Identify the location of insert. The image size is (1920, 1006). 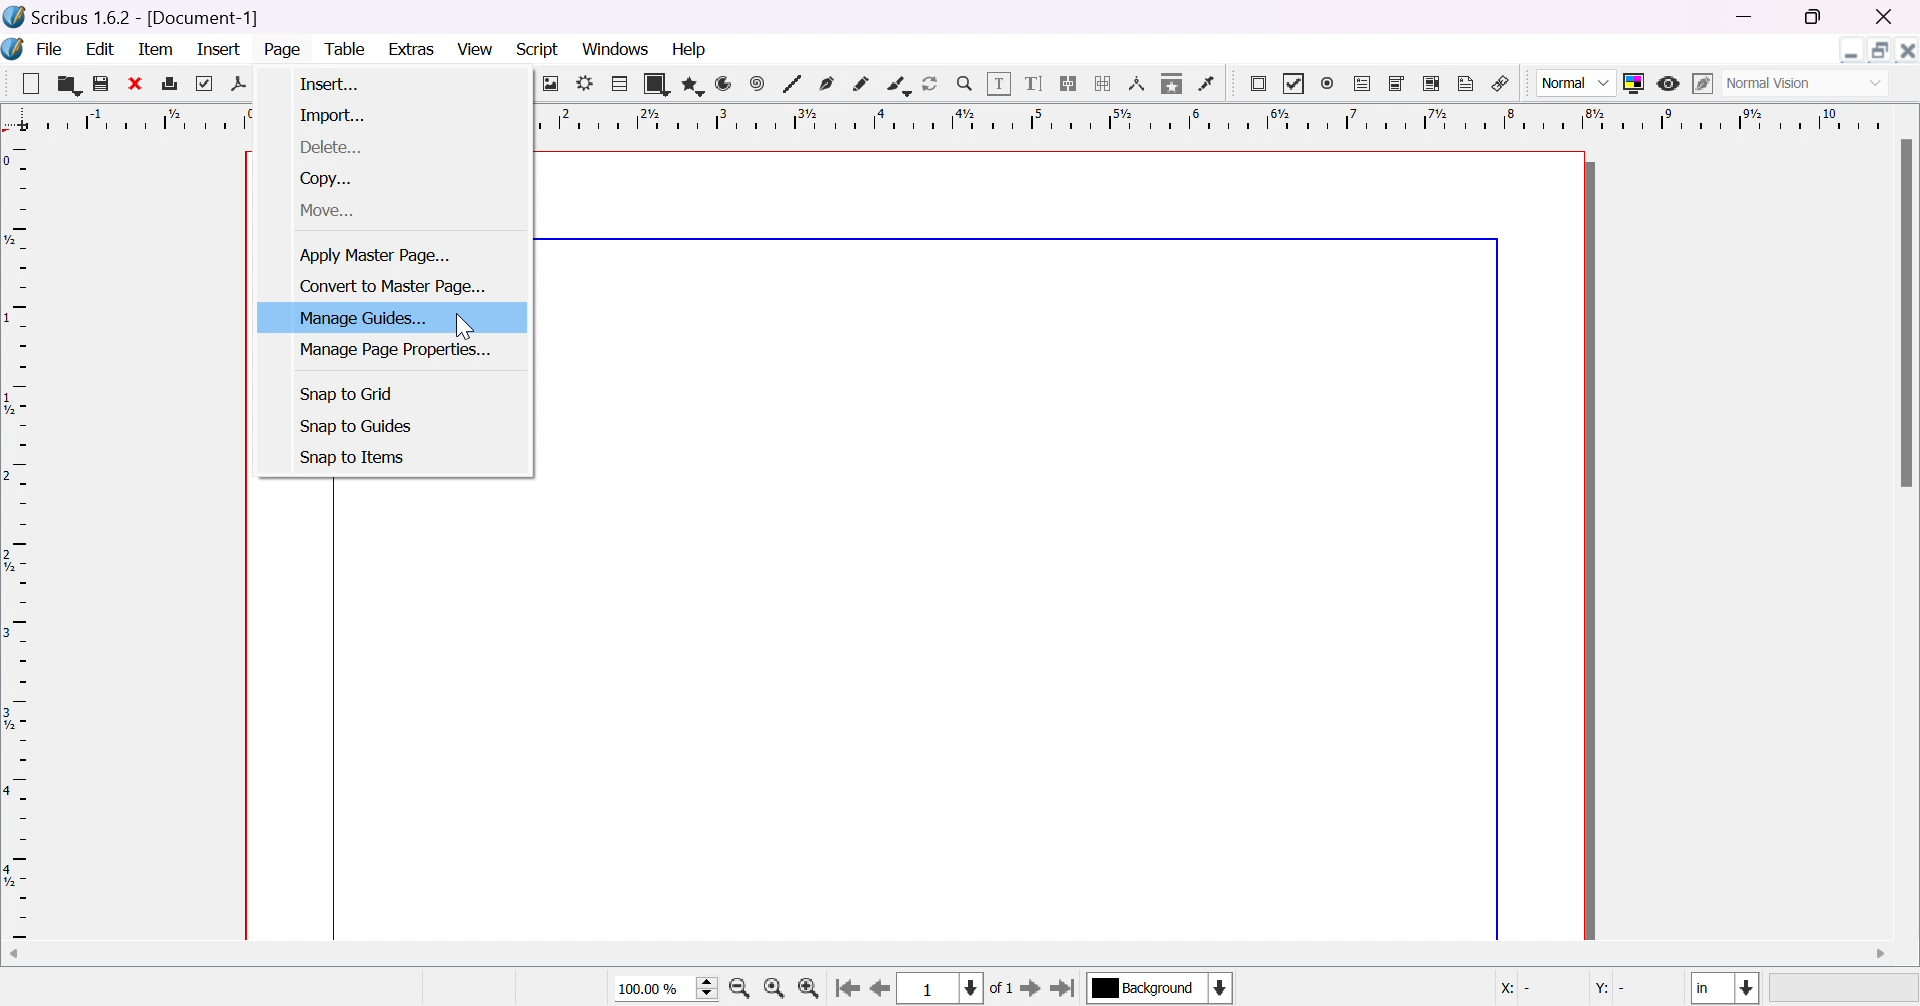
(331, 83).